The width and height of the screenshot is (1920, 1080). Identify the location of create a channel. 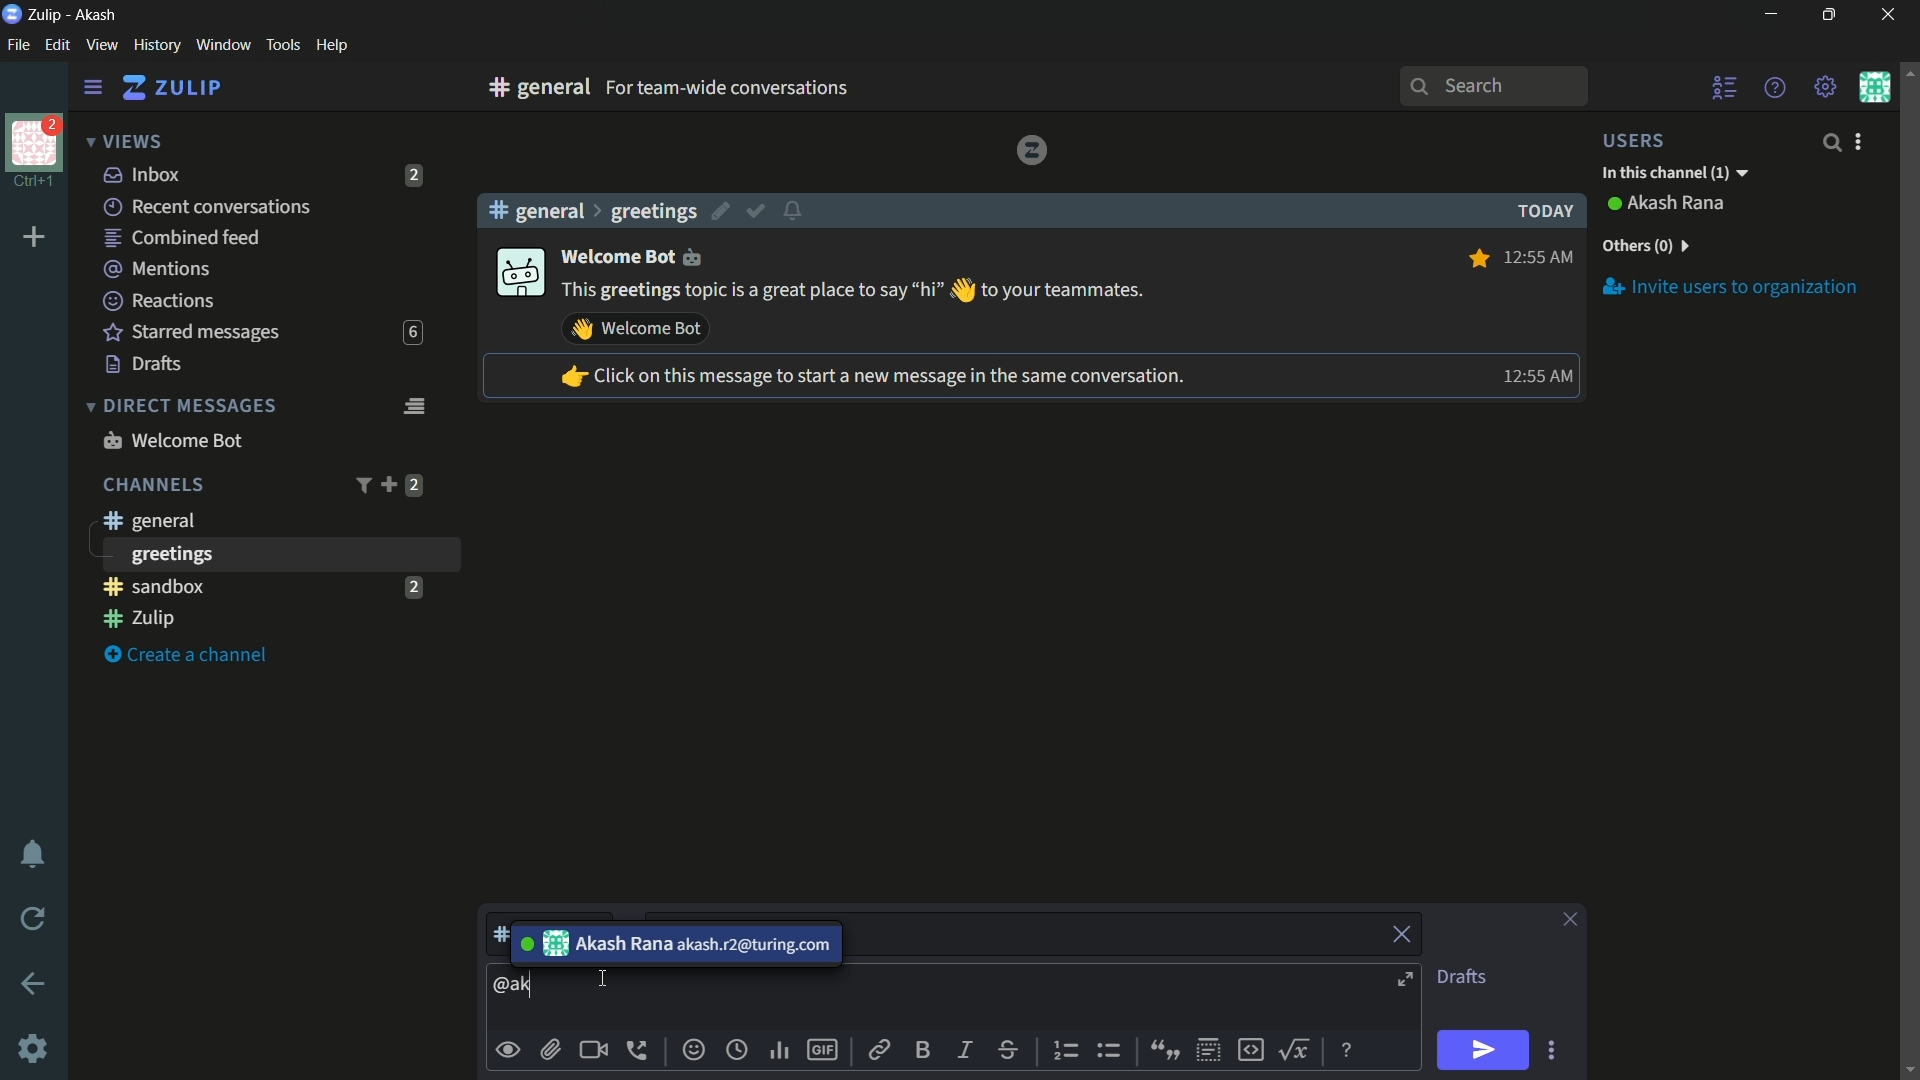
(191, 656).